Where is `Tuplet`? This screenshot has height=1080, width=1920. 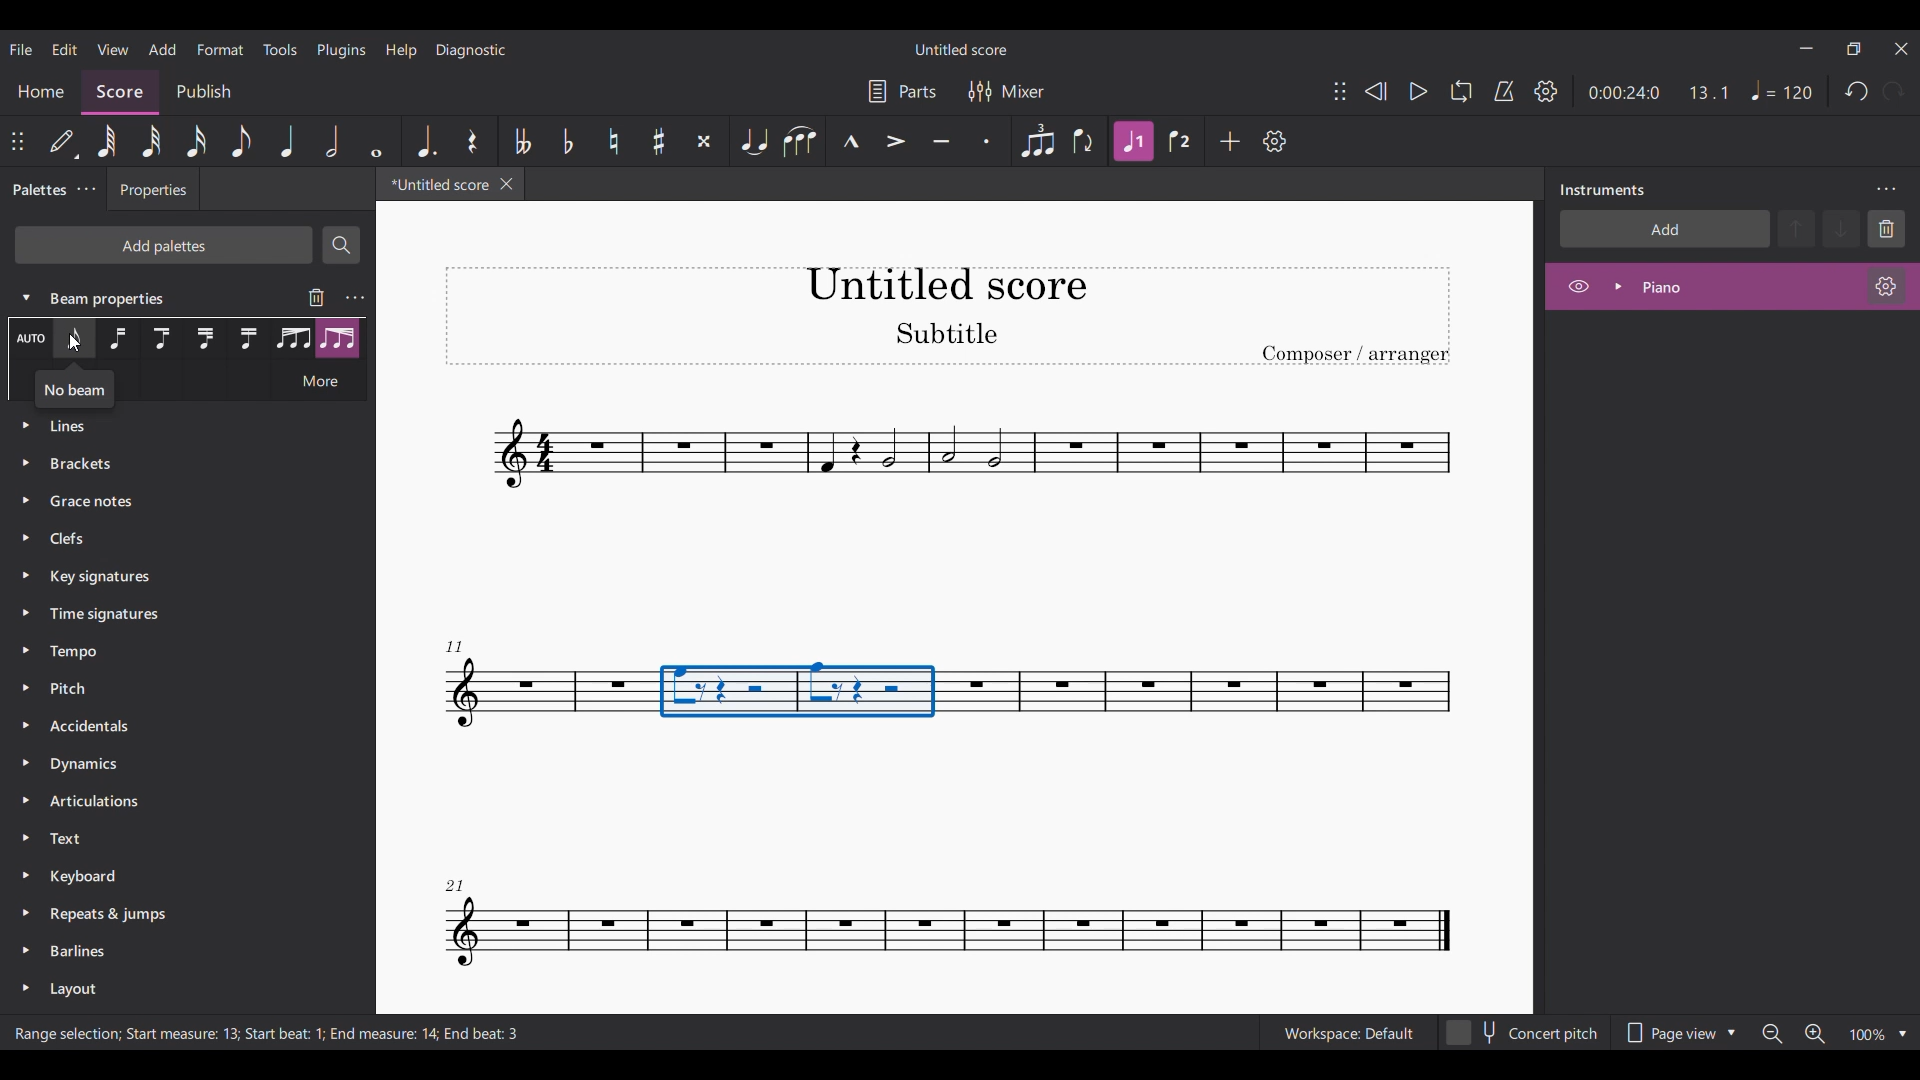 Tuplet is located at coordinates (1038, 141).